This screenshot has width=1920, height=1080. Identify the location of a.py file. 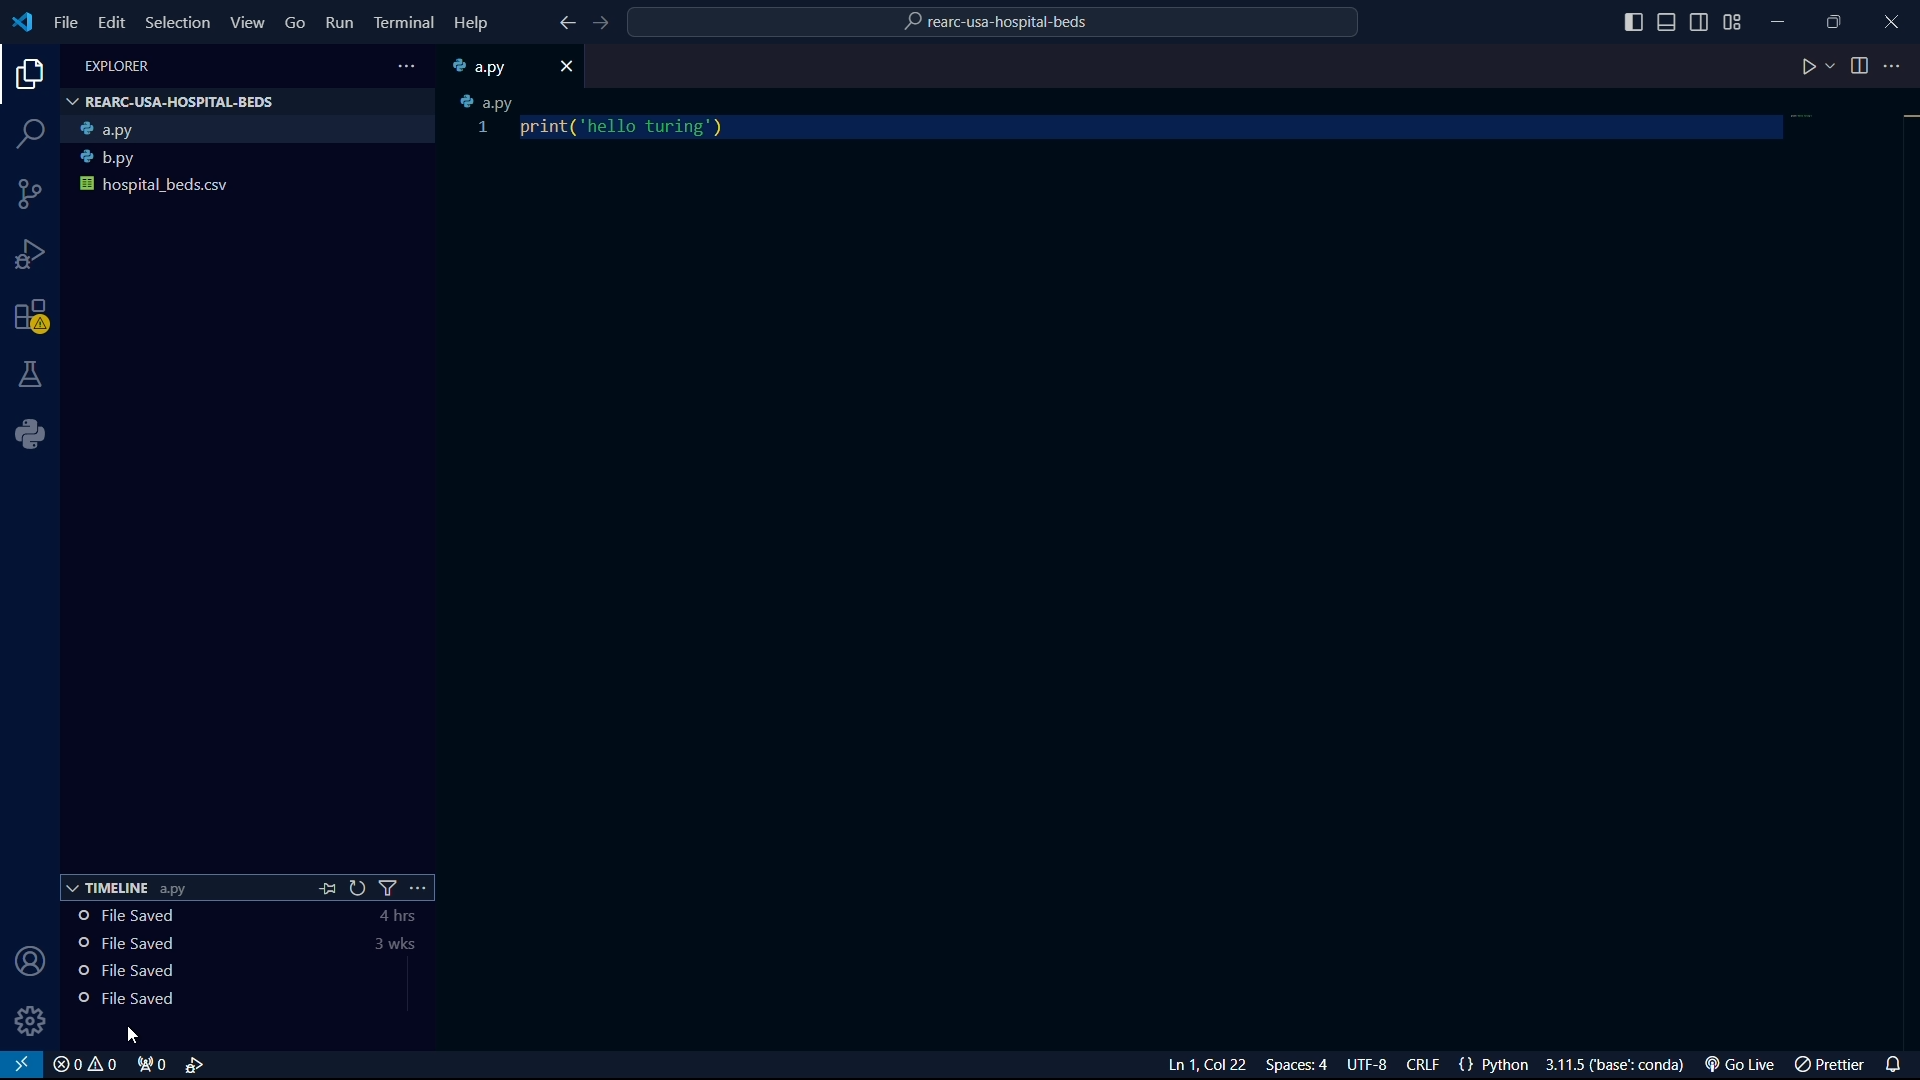
(250, 130).